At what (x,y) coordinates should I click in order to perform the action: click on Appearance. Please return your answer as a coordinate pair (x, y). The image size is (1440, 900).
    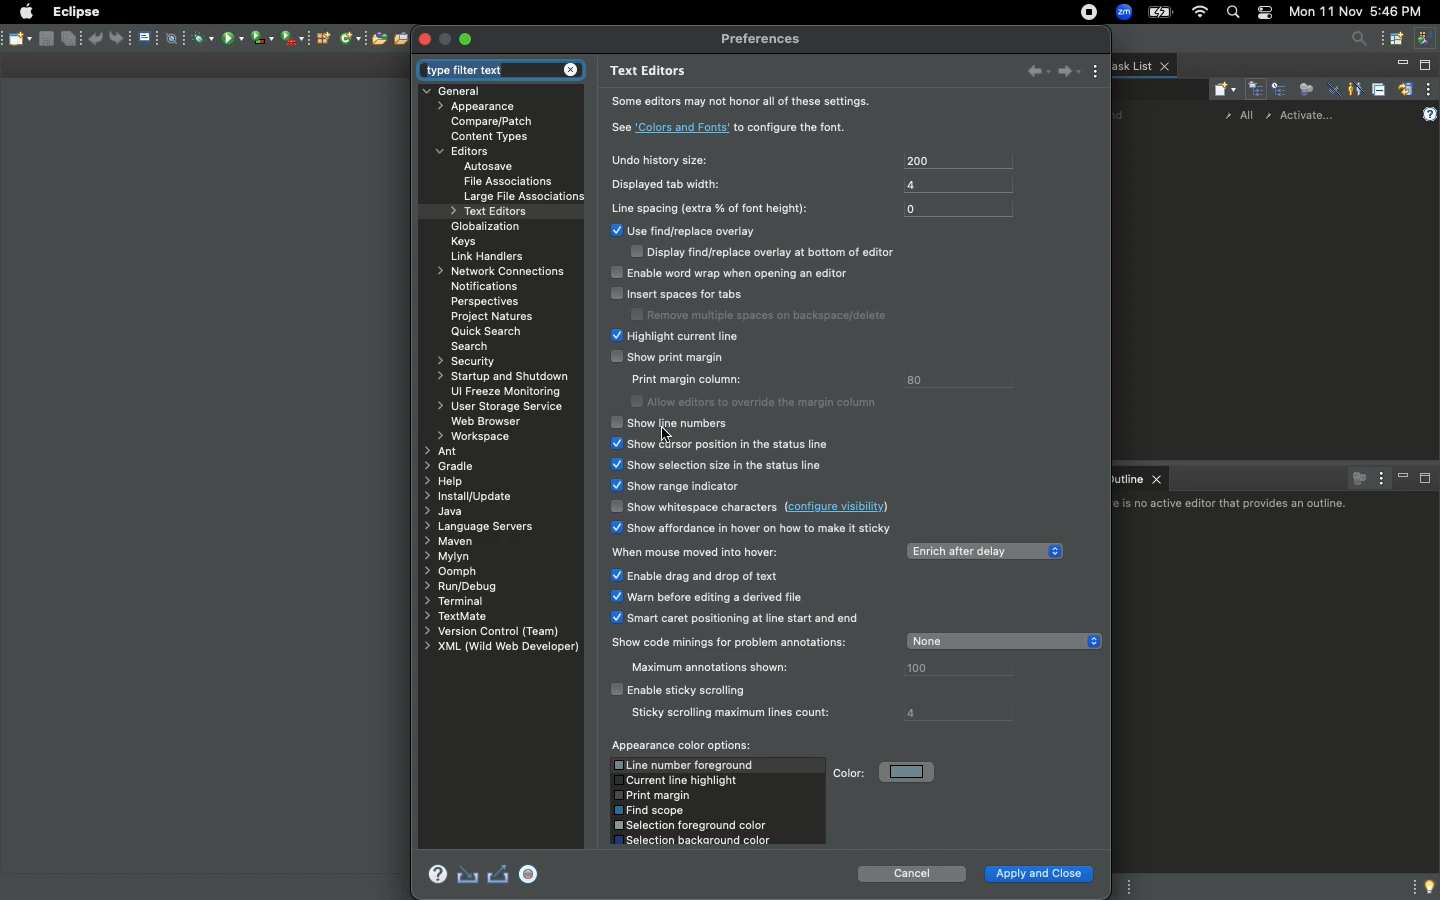
    Looking at the image, I should click on (482, 109).